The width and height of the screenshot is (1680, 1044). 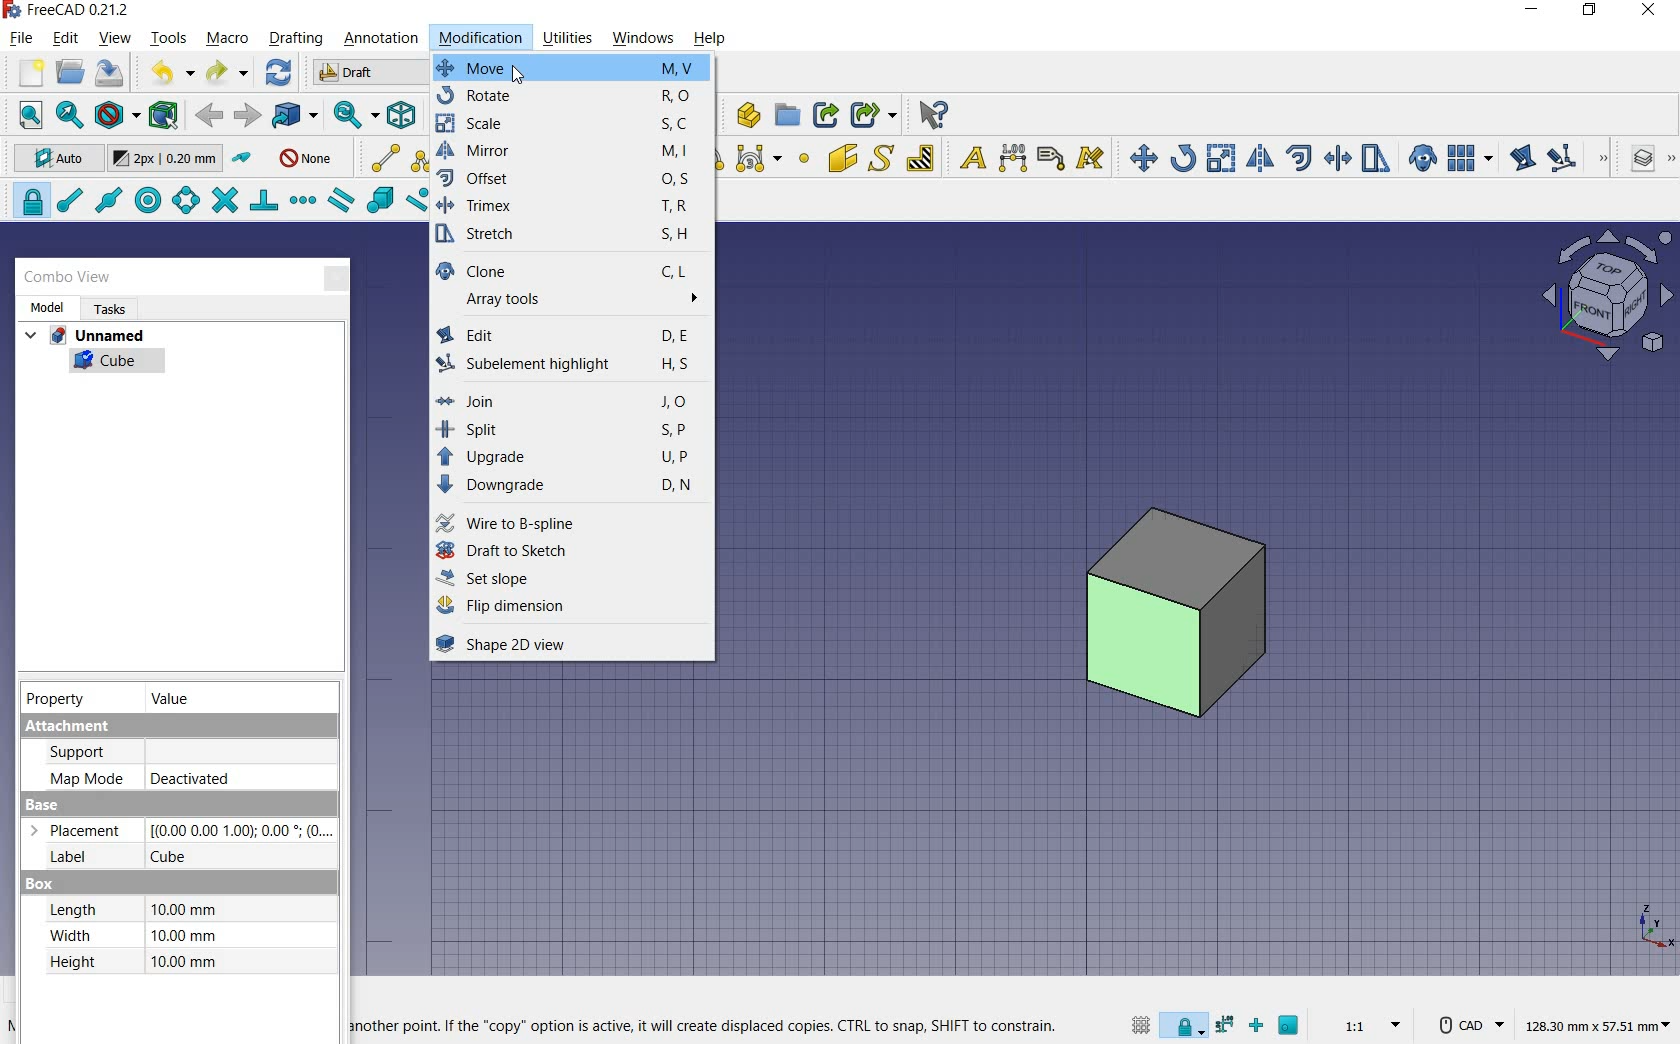 I want to click on draw style, so click(x=114, y=114).